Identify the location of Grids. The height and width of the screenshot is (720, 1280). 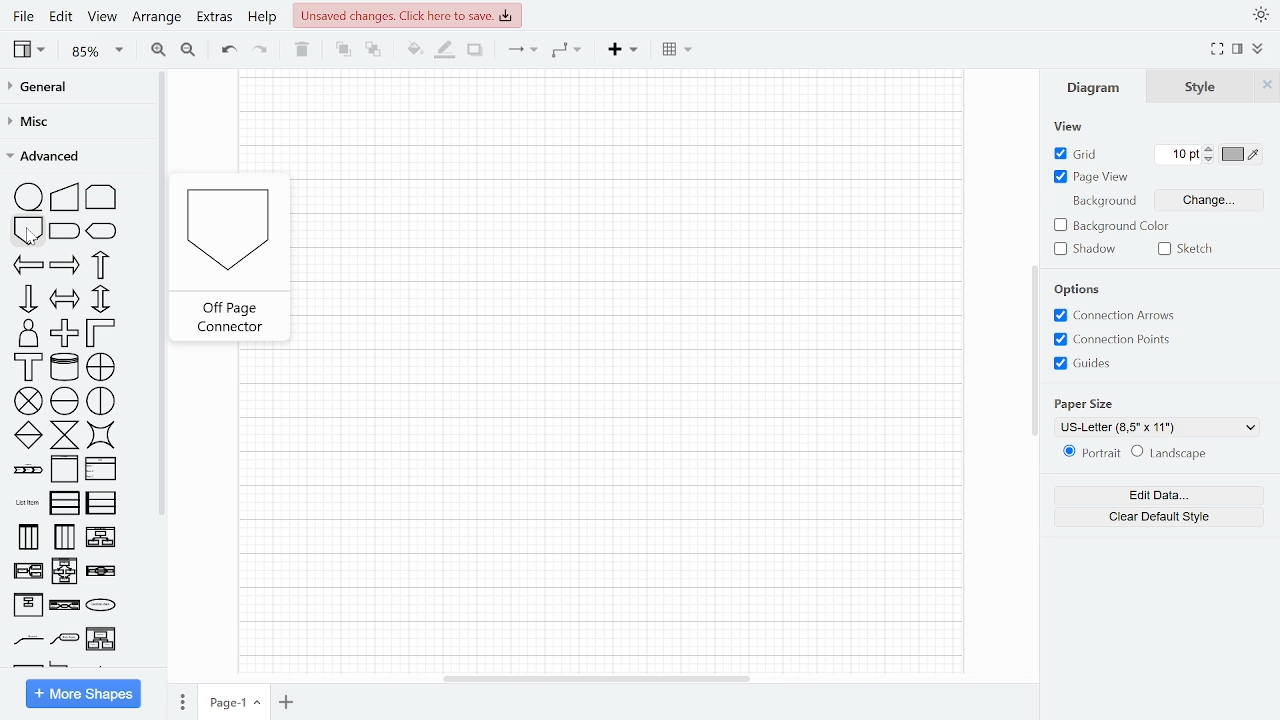
(1090, 366).